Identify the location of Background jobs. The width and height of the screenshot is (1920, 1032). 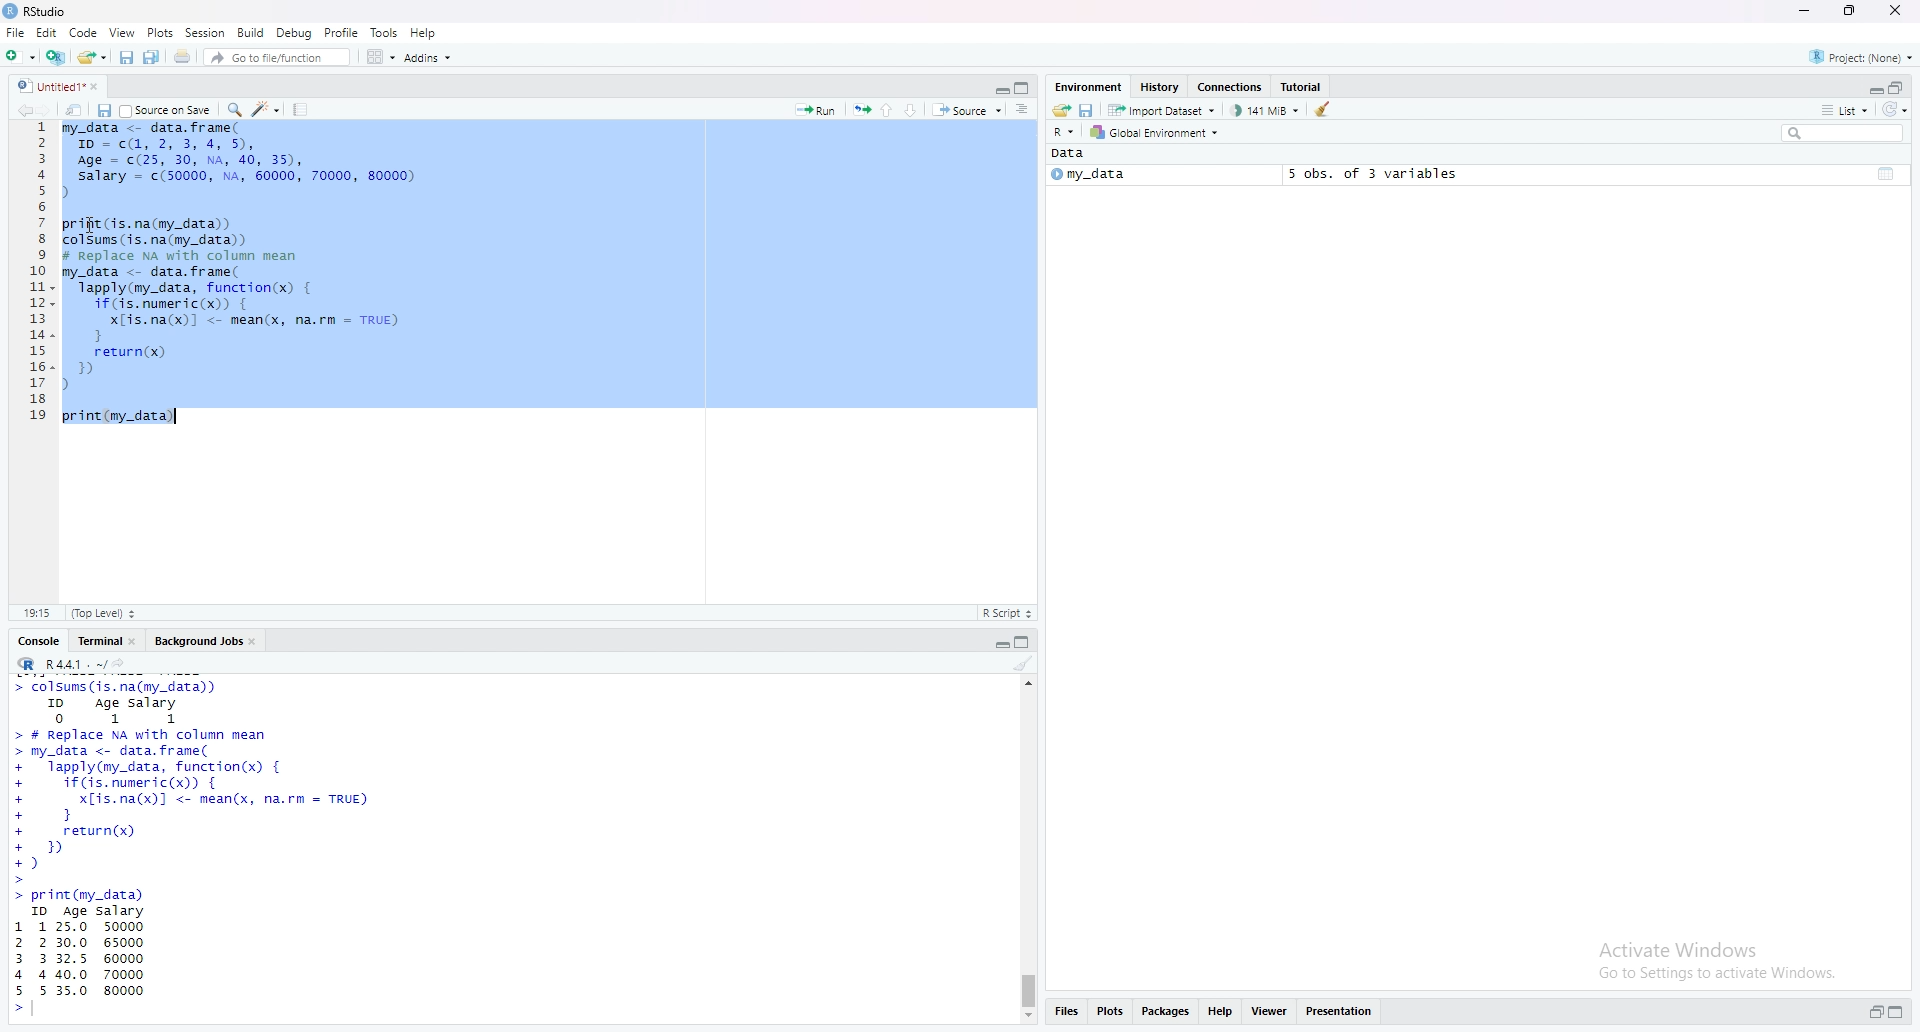
(209, 643).